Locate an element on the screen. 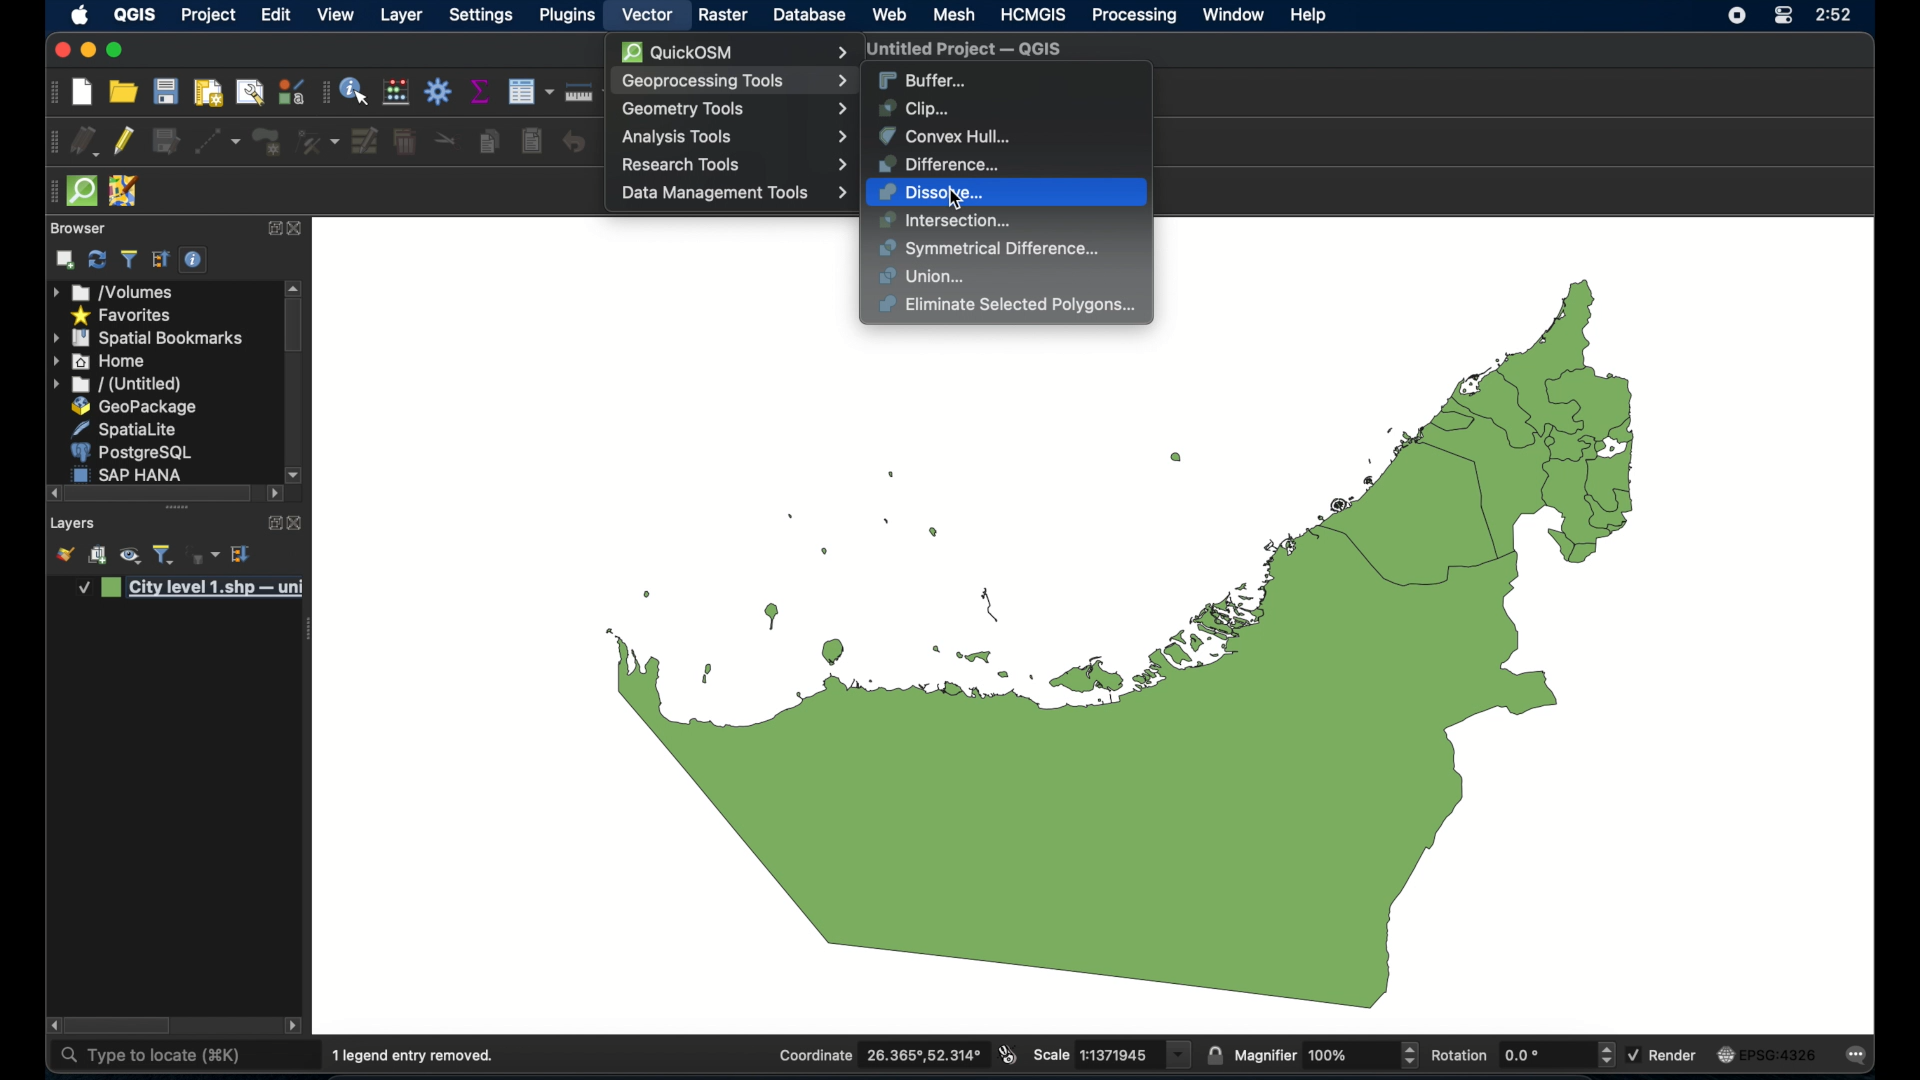 The width and height of the screenshot is (1920, 1080). add selected layers is located at coordinates (65, 260).